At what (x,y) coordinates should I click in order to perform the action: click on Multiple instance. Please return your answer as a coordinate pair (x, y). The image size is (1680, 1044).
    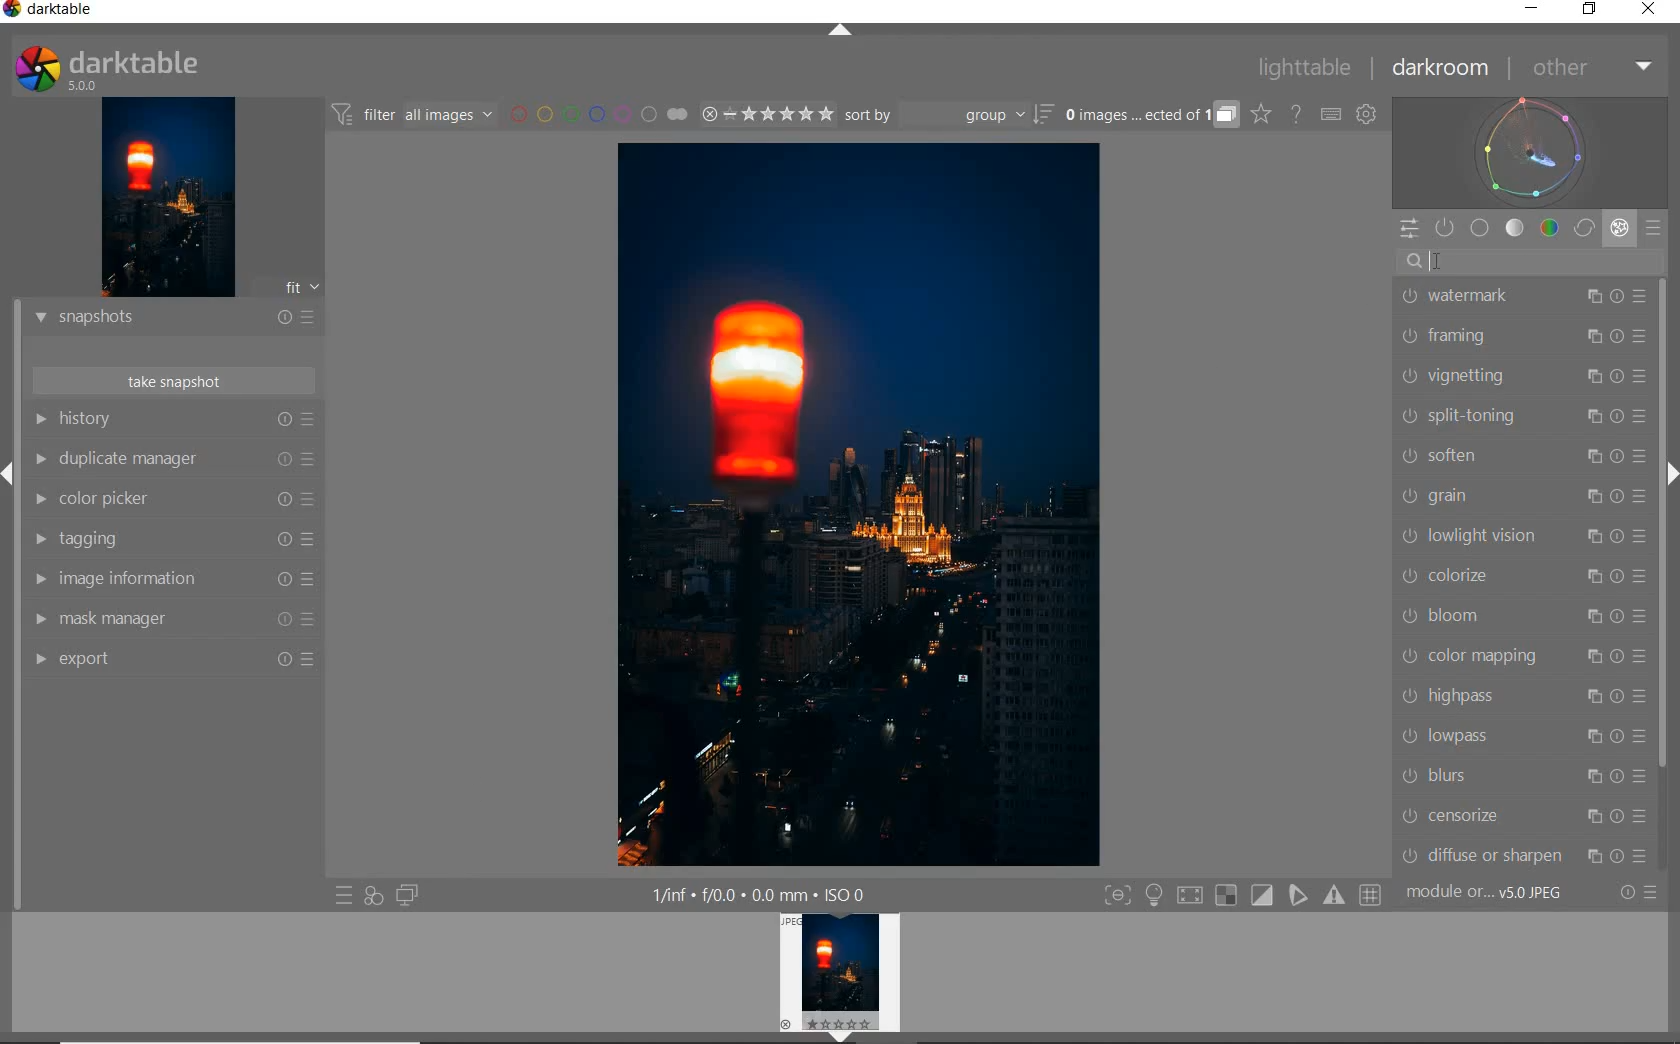
    Looking at the image, I should click on (1591, 297).